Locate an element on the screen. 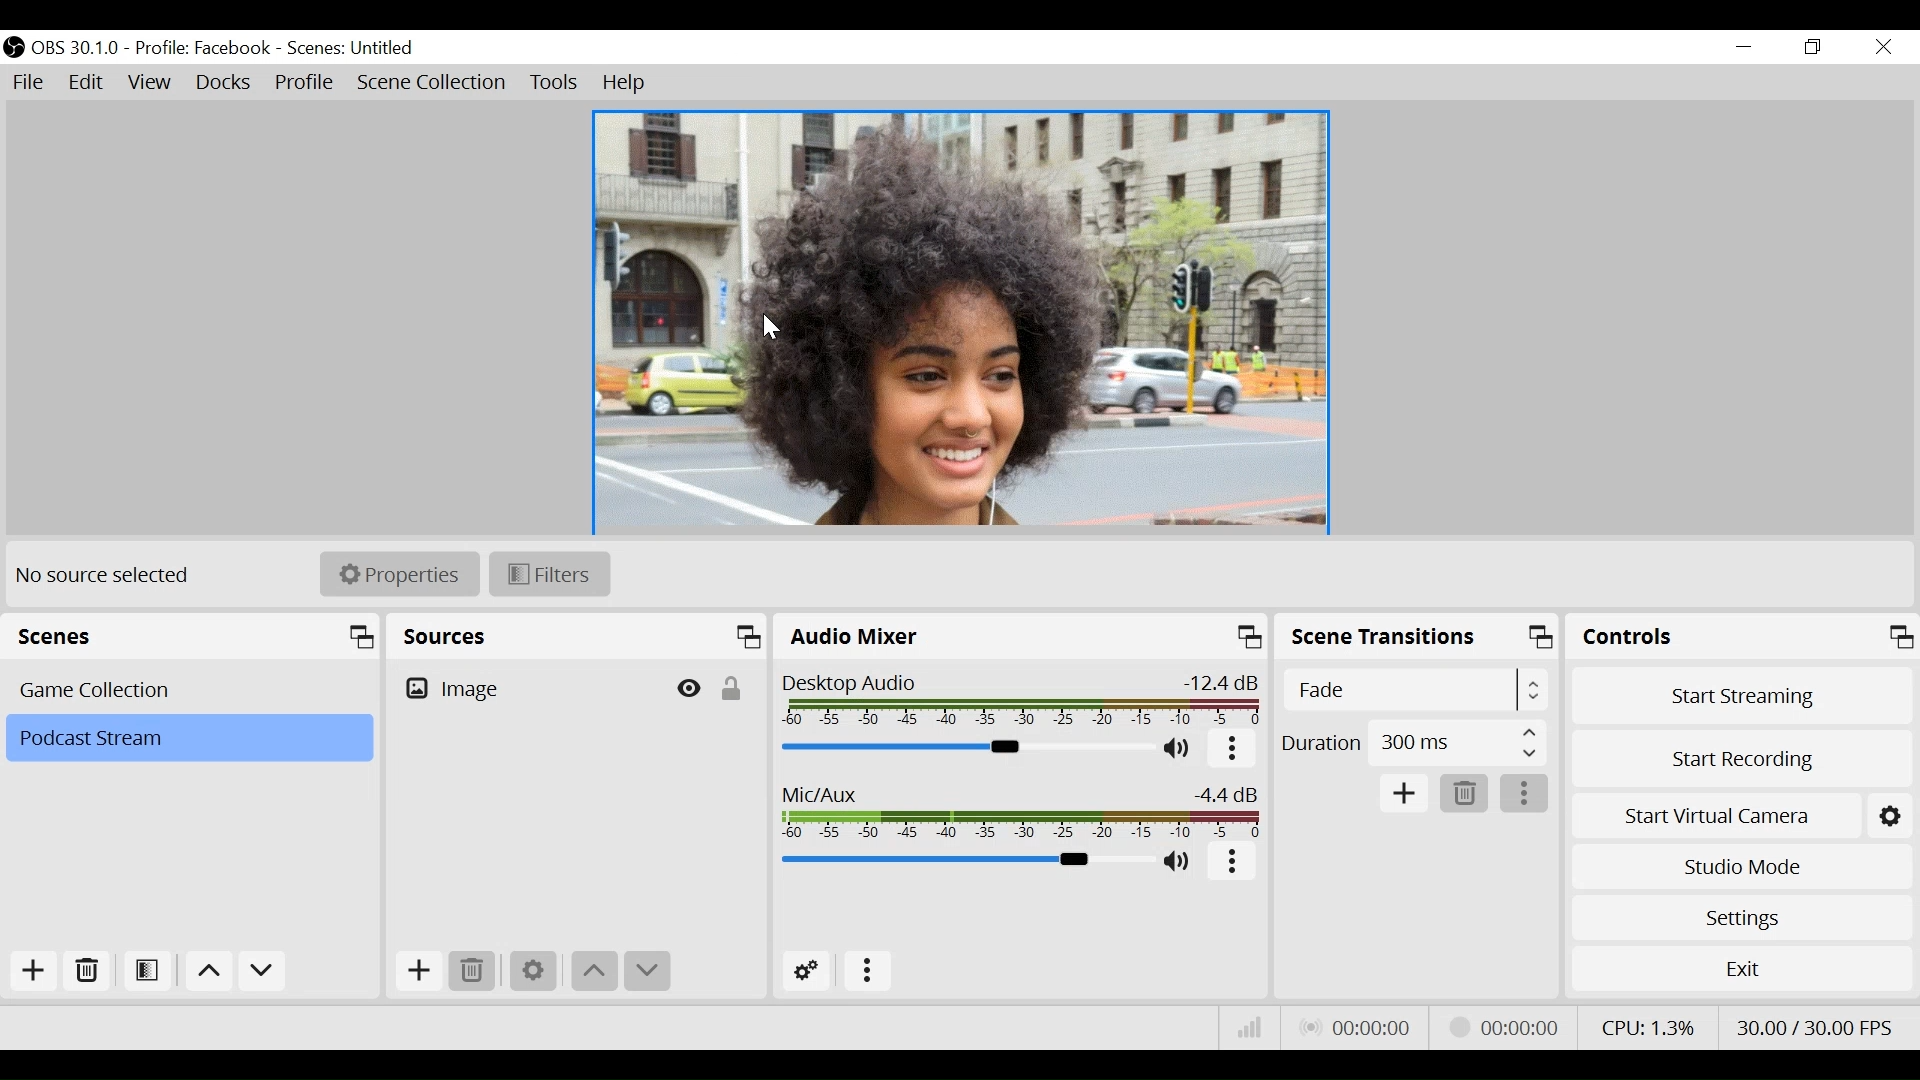 Image resolution: width=1920 pixels, height=1080 pixels. More options is located at coordinates (1233, 753).